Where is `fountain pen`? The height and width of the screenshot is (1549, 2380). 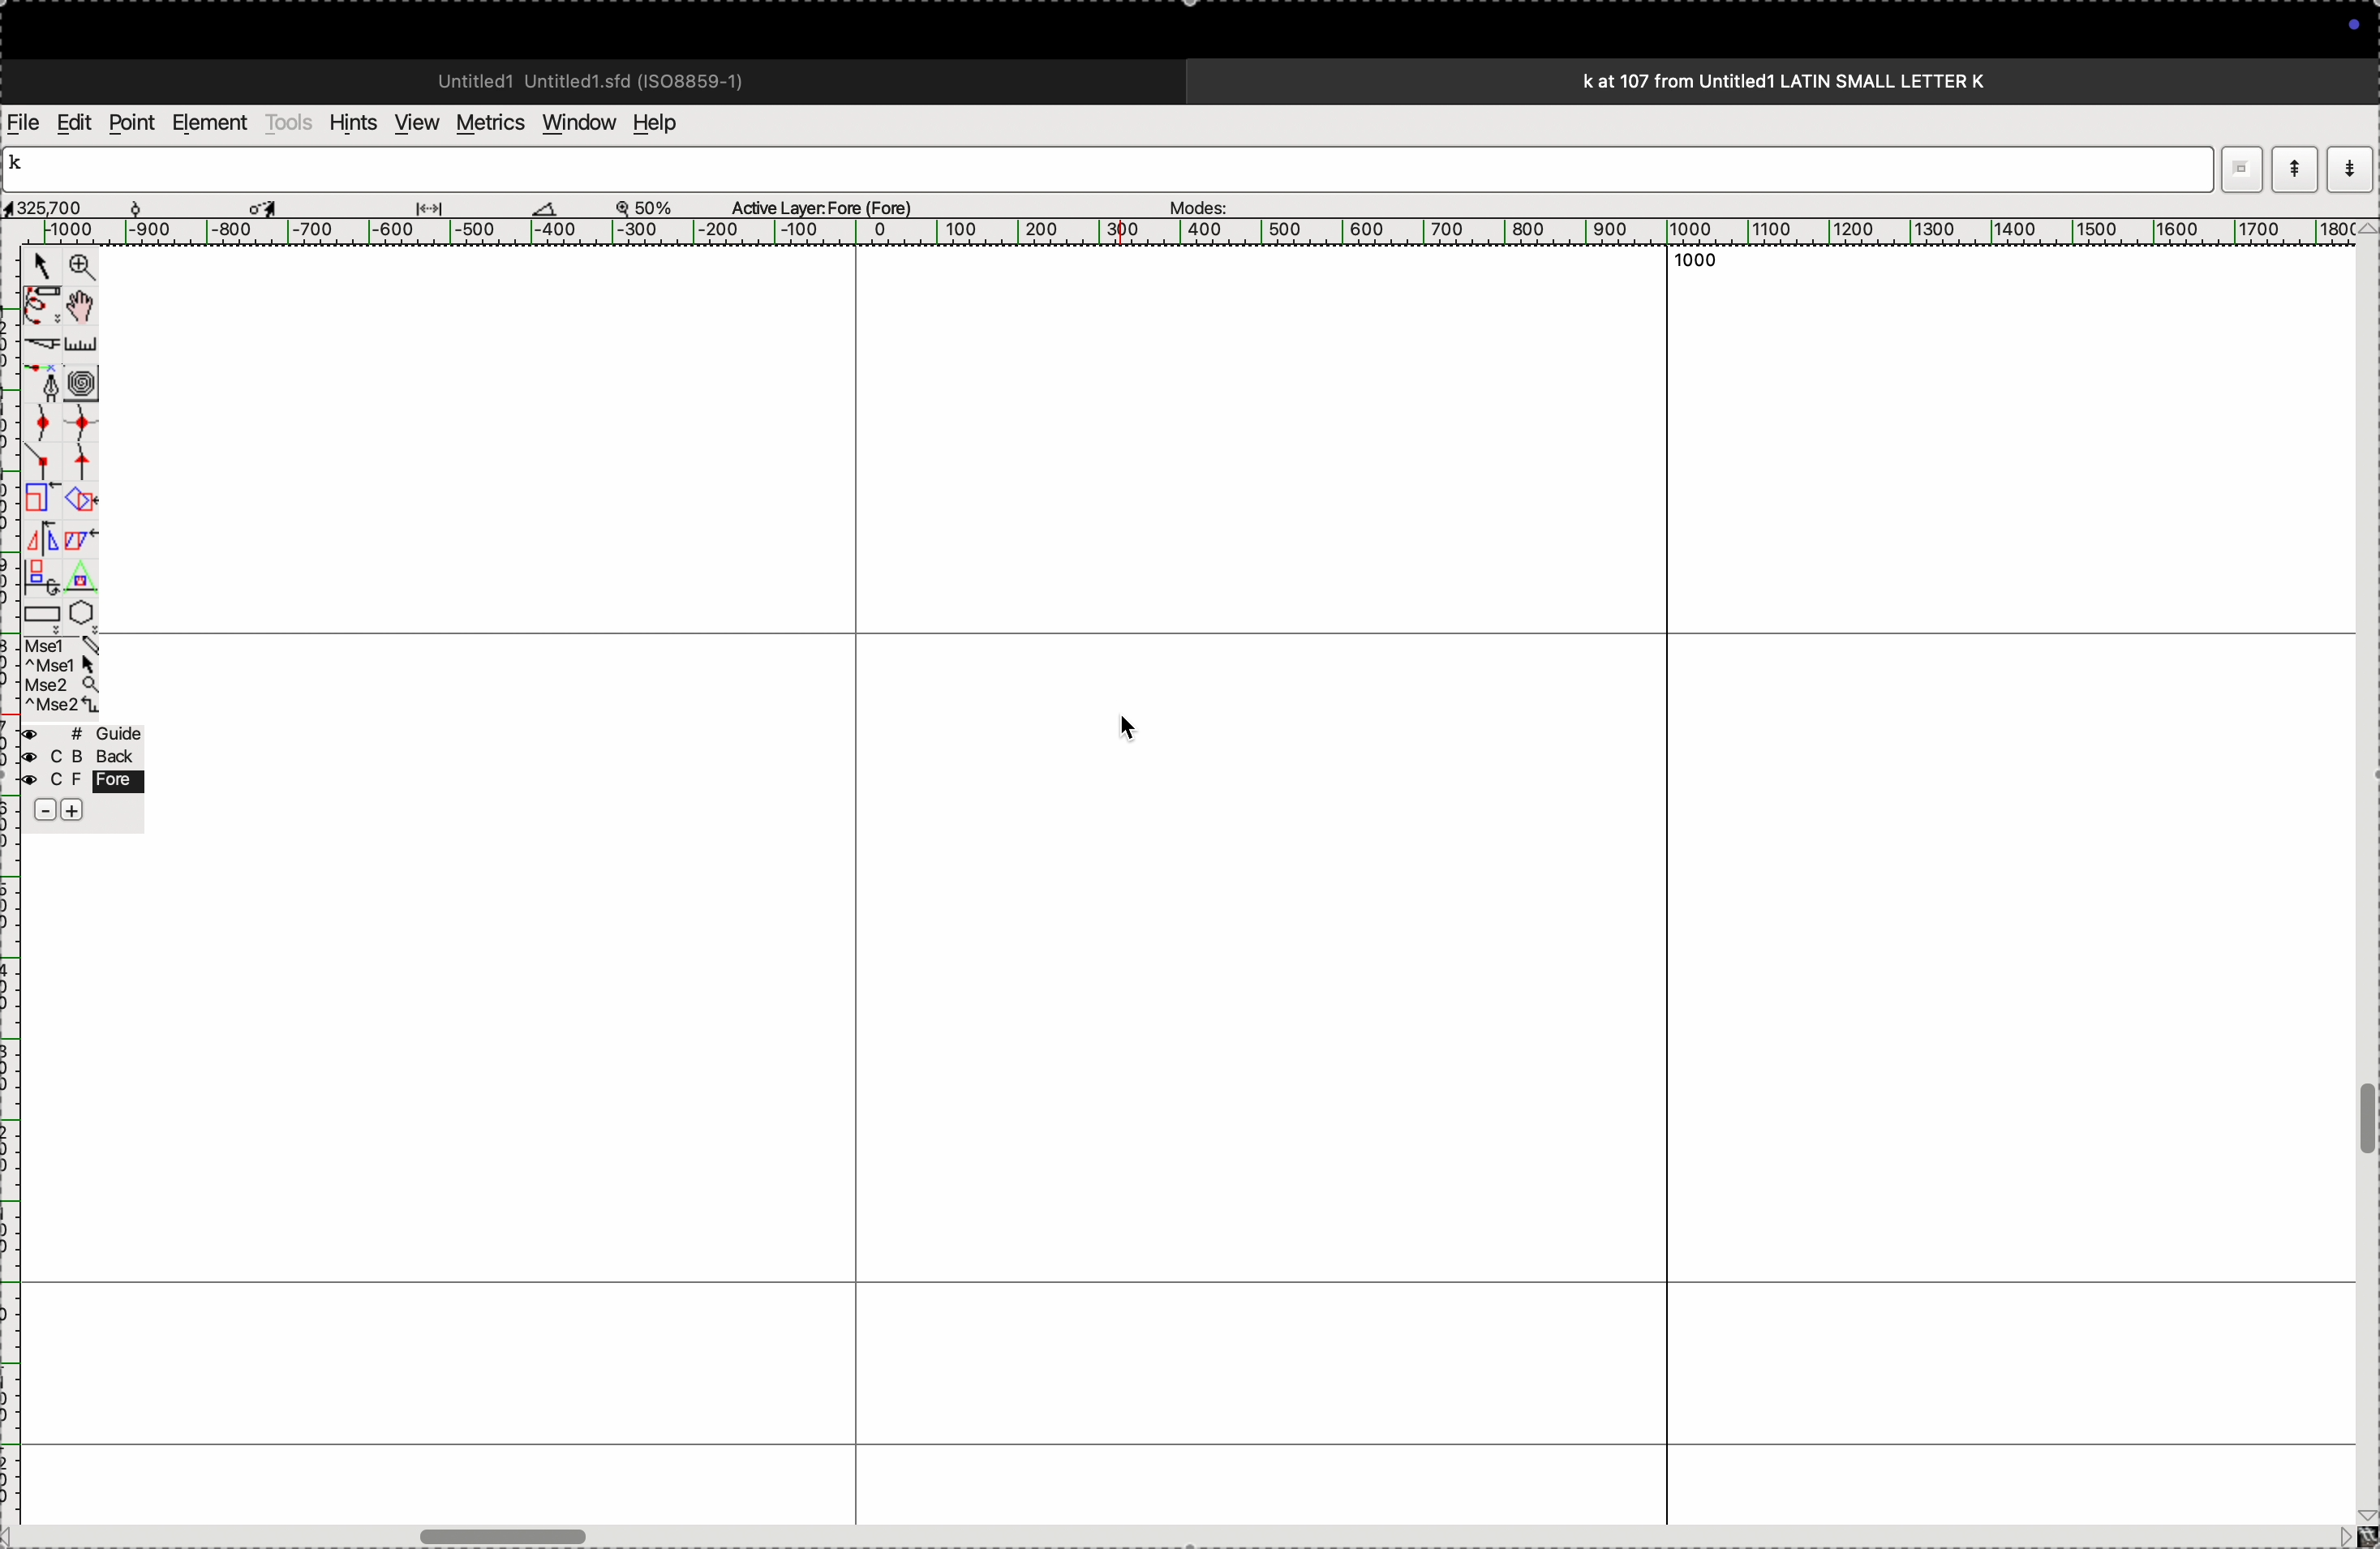 fountain pen is located at coordinates (48, 383).